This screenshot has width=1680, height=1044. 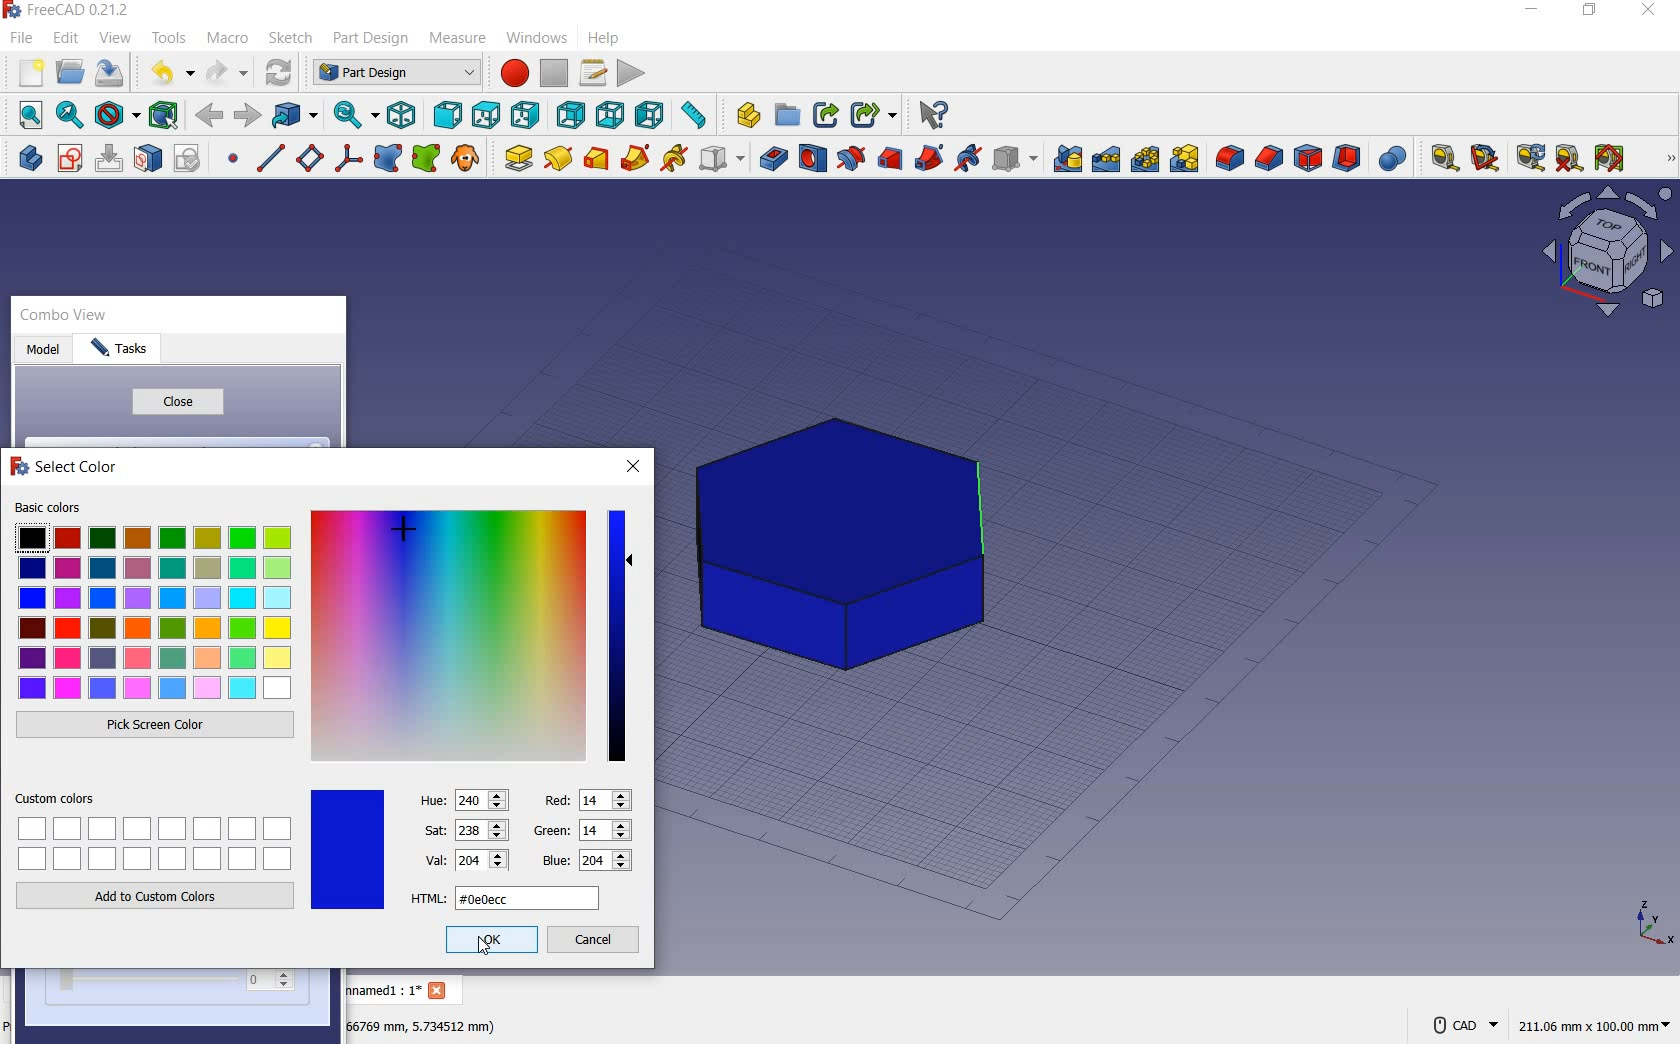 What do you see at coordinates (932, 116) in the screenshot?
I see `what's this?` at bounding box center [932, 116].